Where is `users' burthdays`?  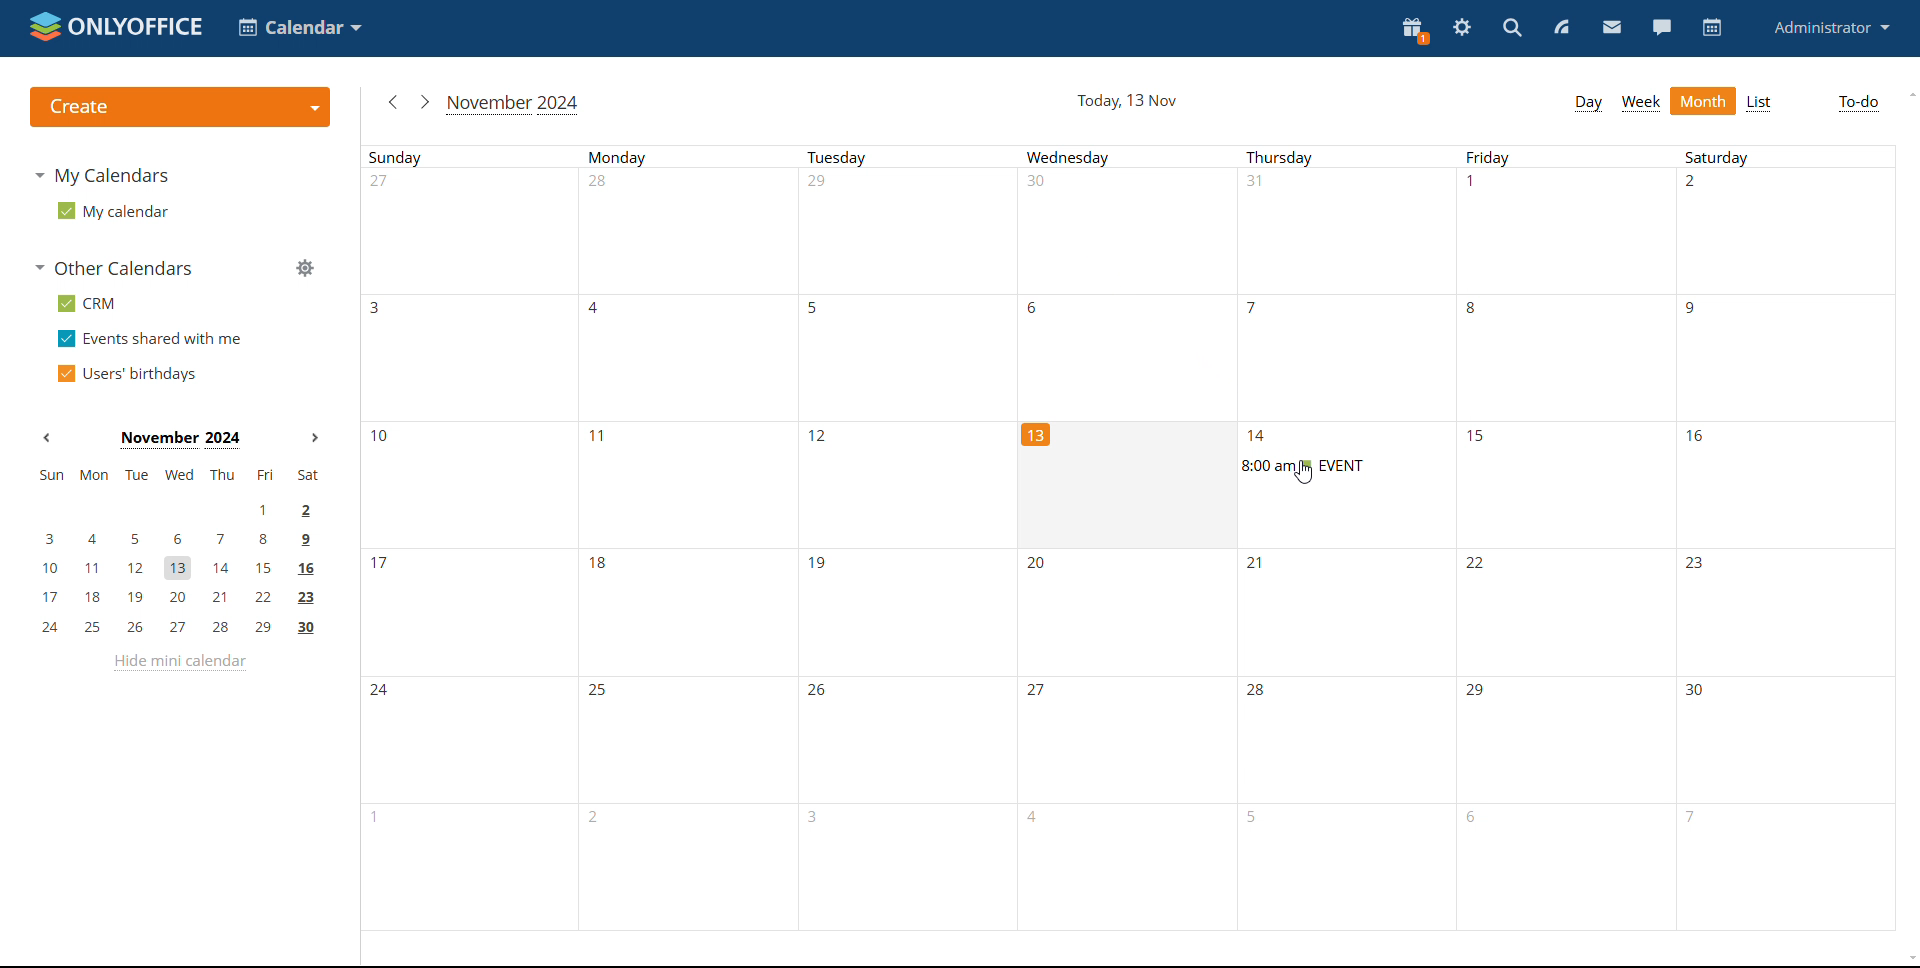 users' burthdays is located at coordinates (131, 372).